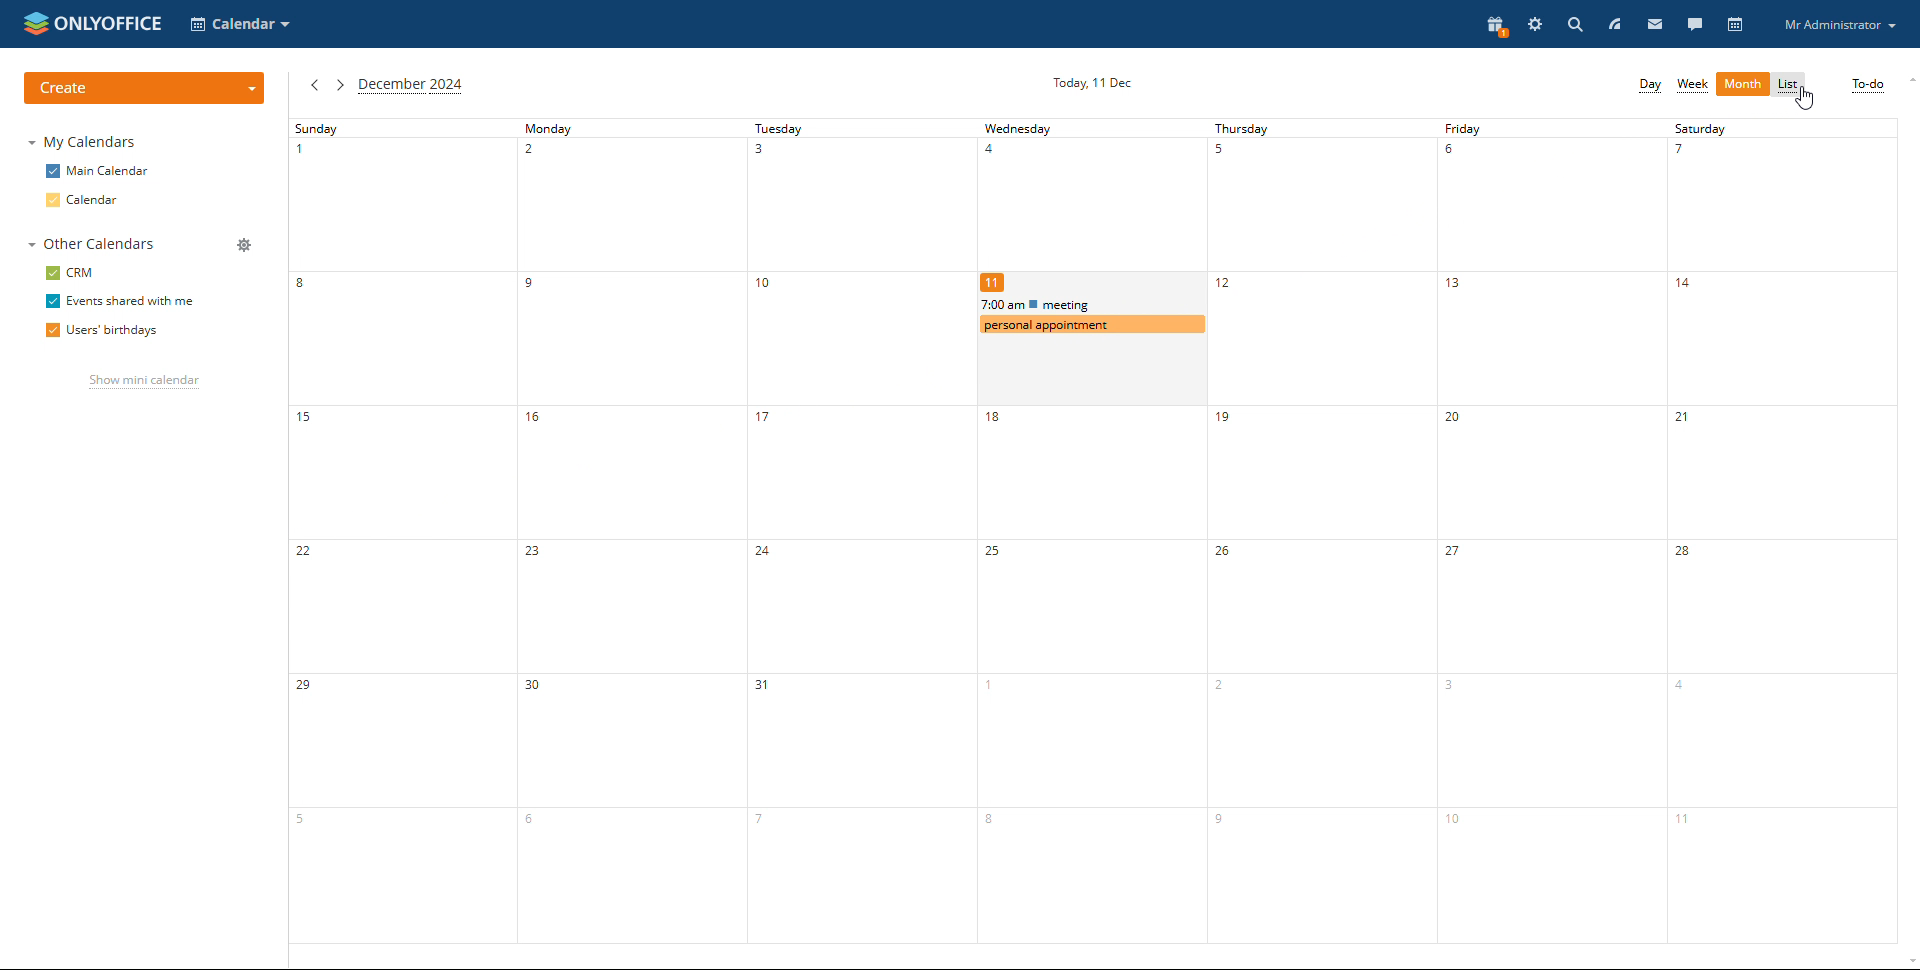 The image size is (1920, 970). I want to click on talk, so click(1695, 24).